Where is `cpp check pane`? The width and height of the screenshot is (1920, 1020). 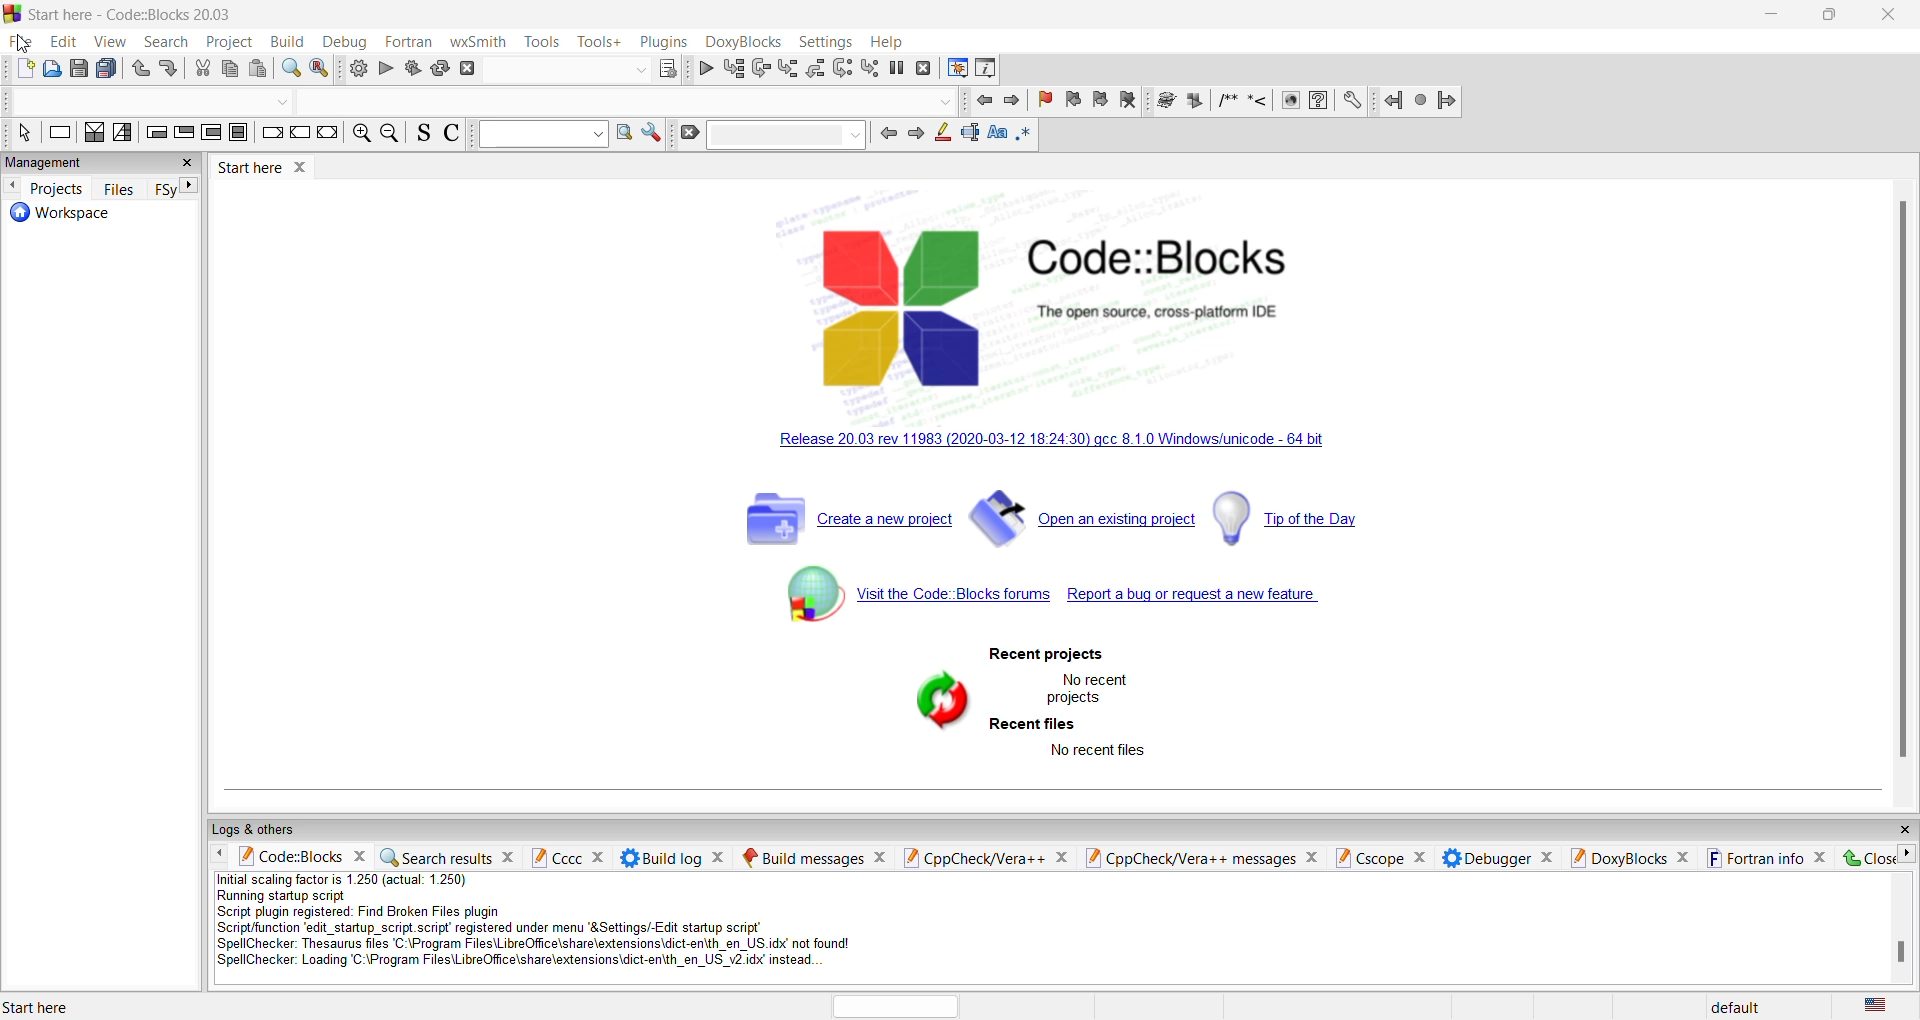
cpp check pane is located at coordinates (1190, 860).